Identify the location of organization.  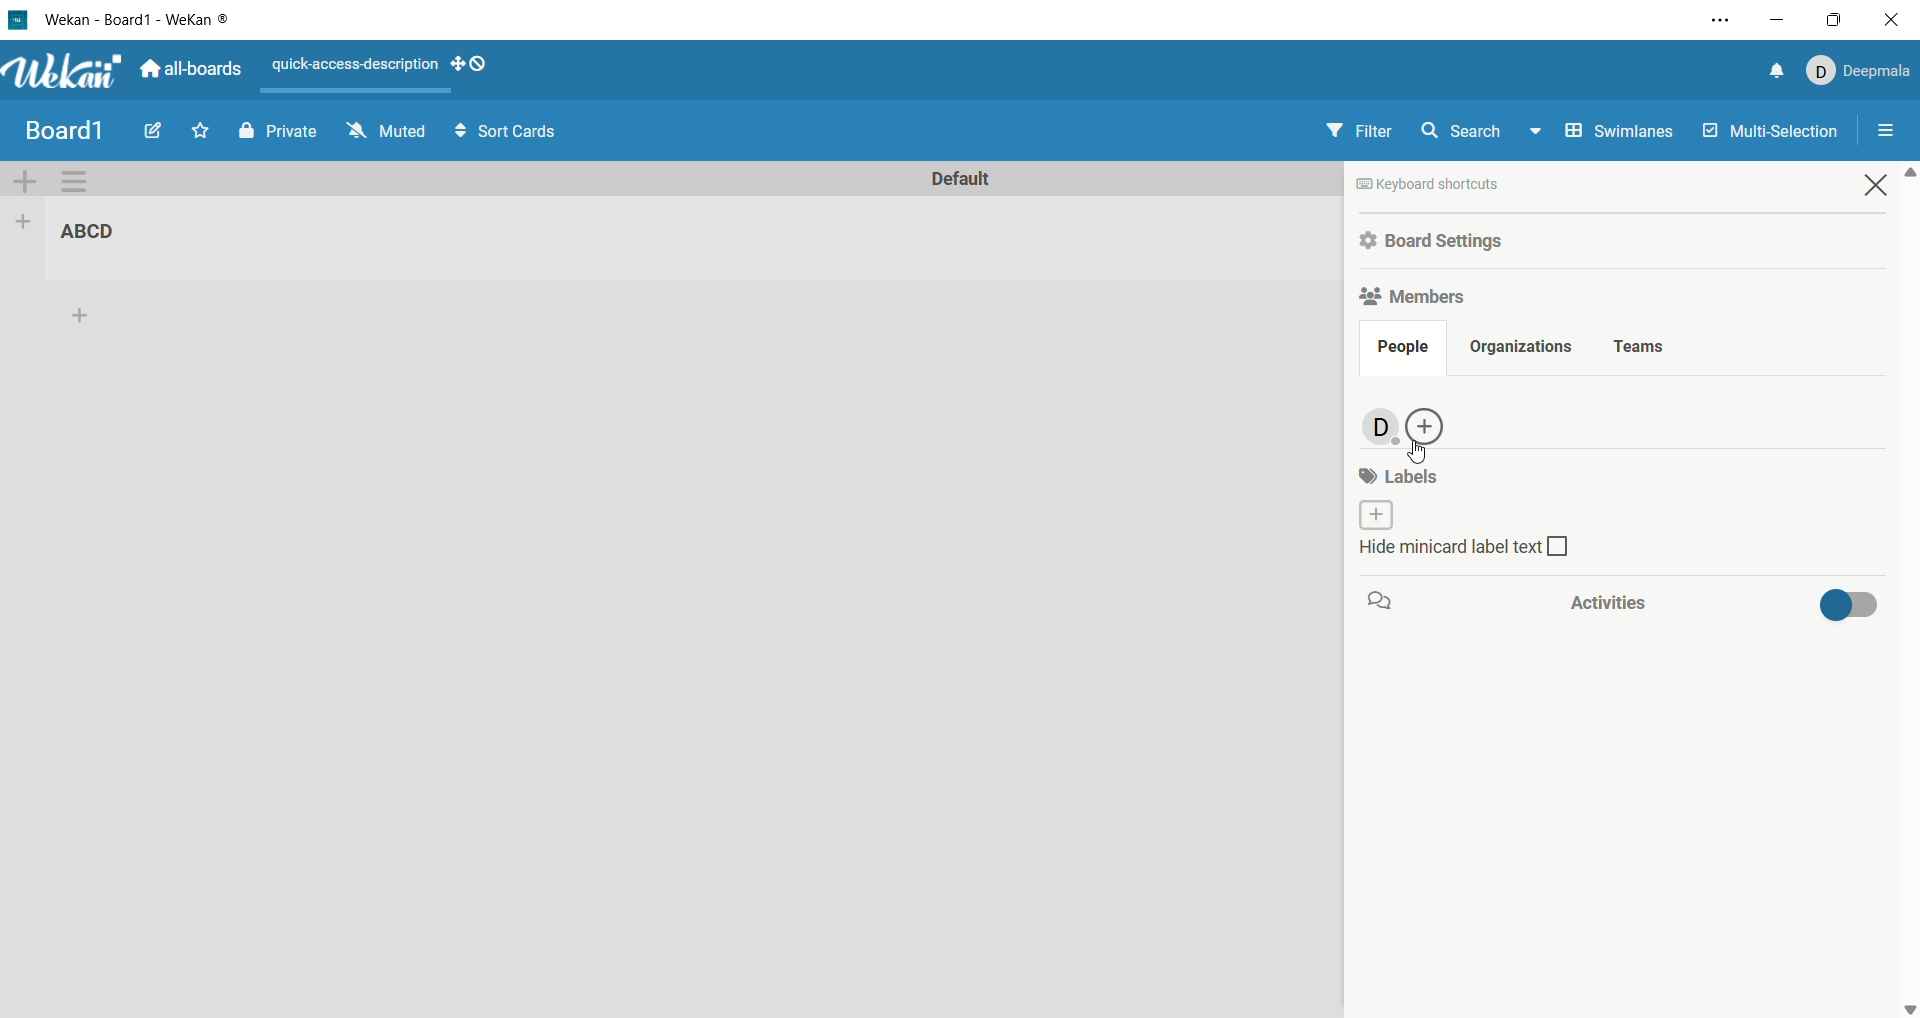
(1517, 348).